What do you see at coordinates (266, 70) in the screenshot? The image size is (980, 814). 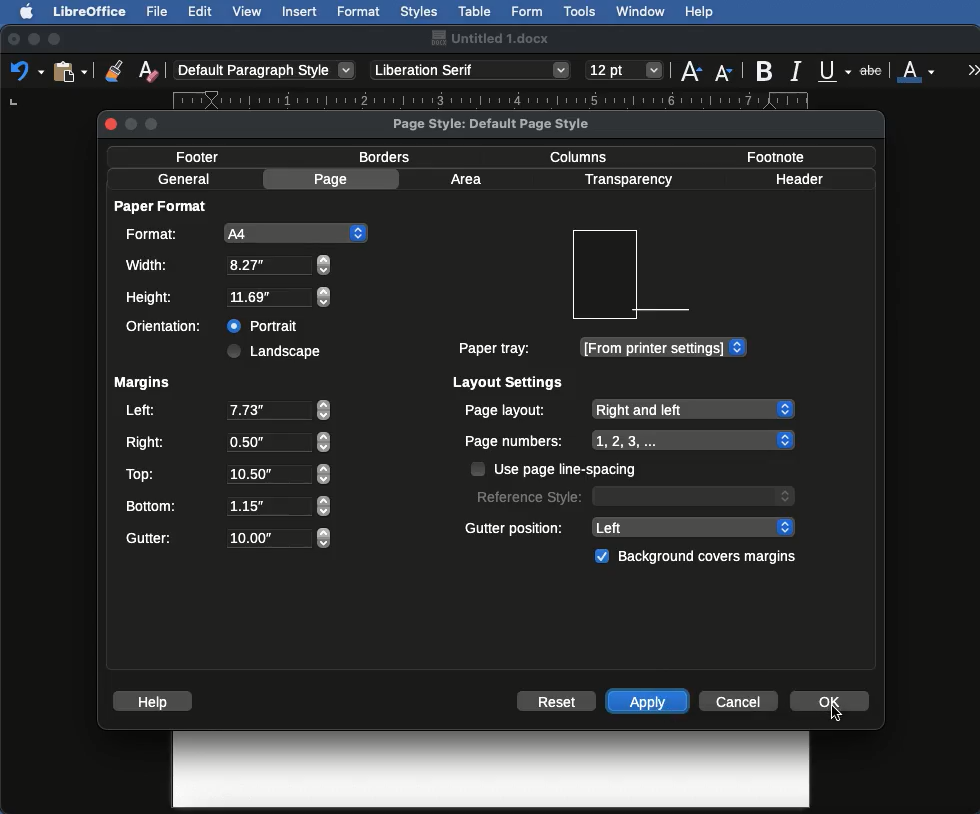 I see `Paragraph style` at bounding box center [266, 70].